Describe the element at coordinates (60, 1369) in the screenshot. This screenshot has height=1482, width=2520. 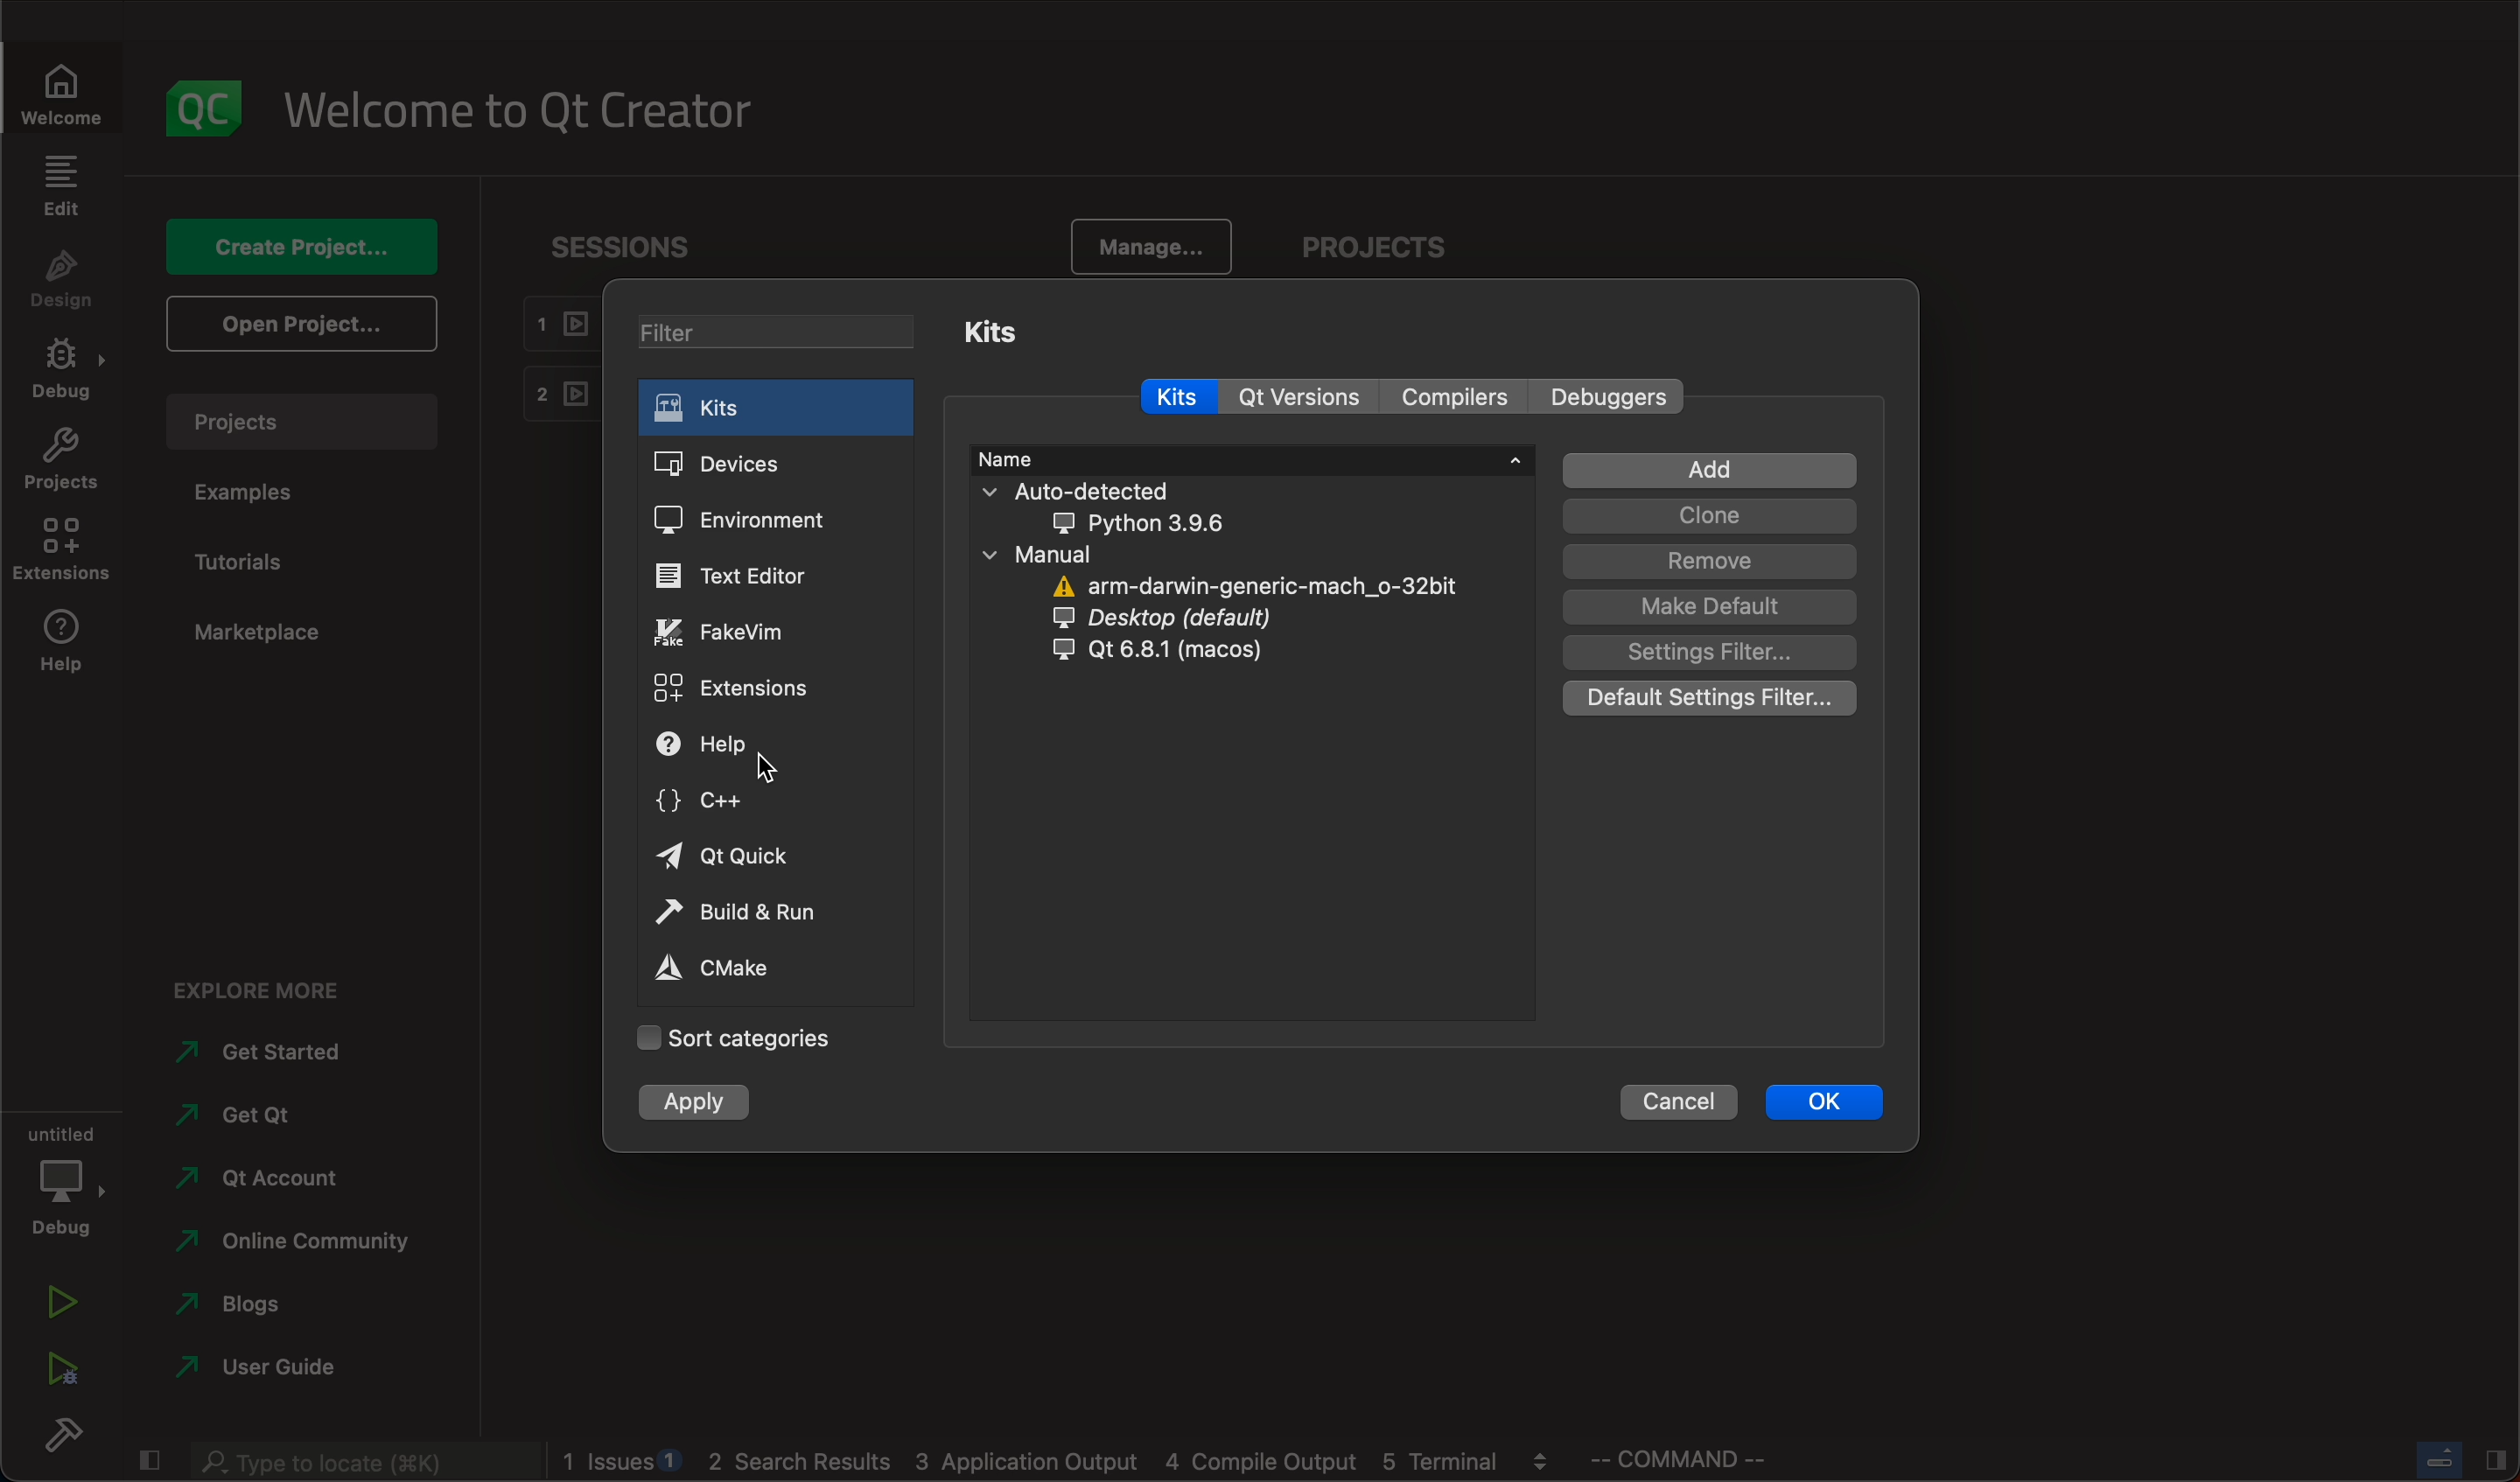
I see `run debug` at that location.